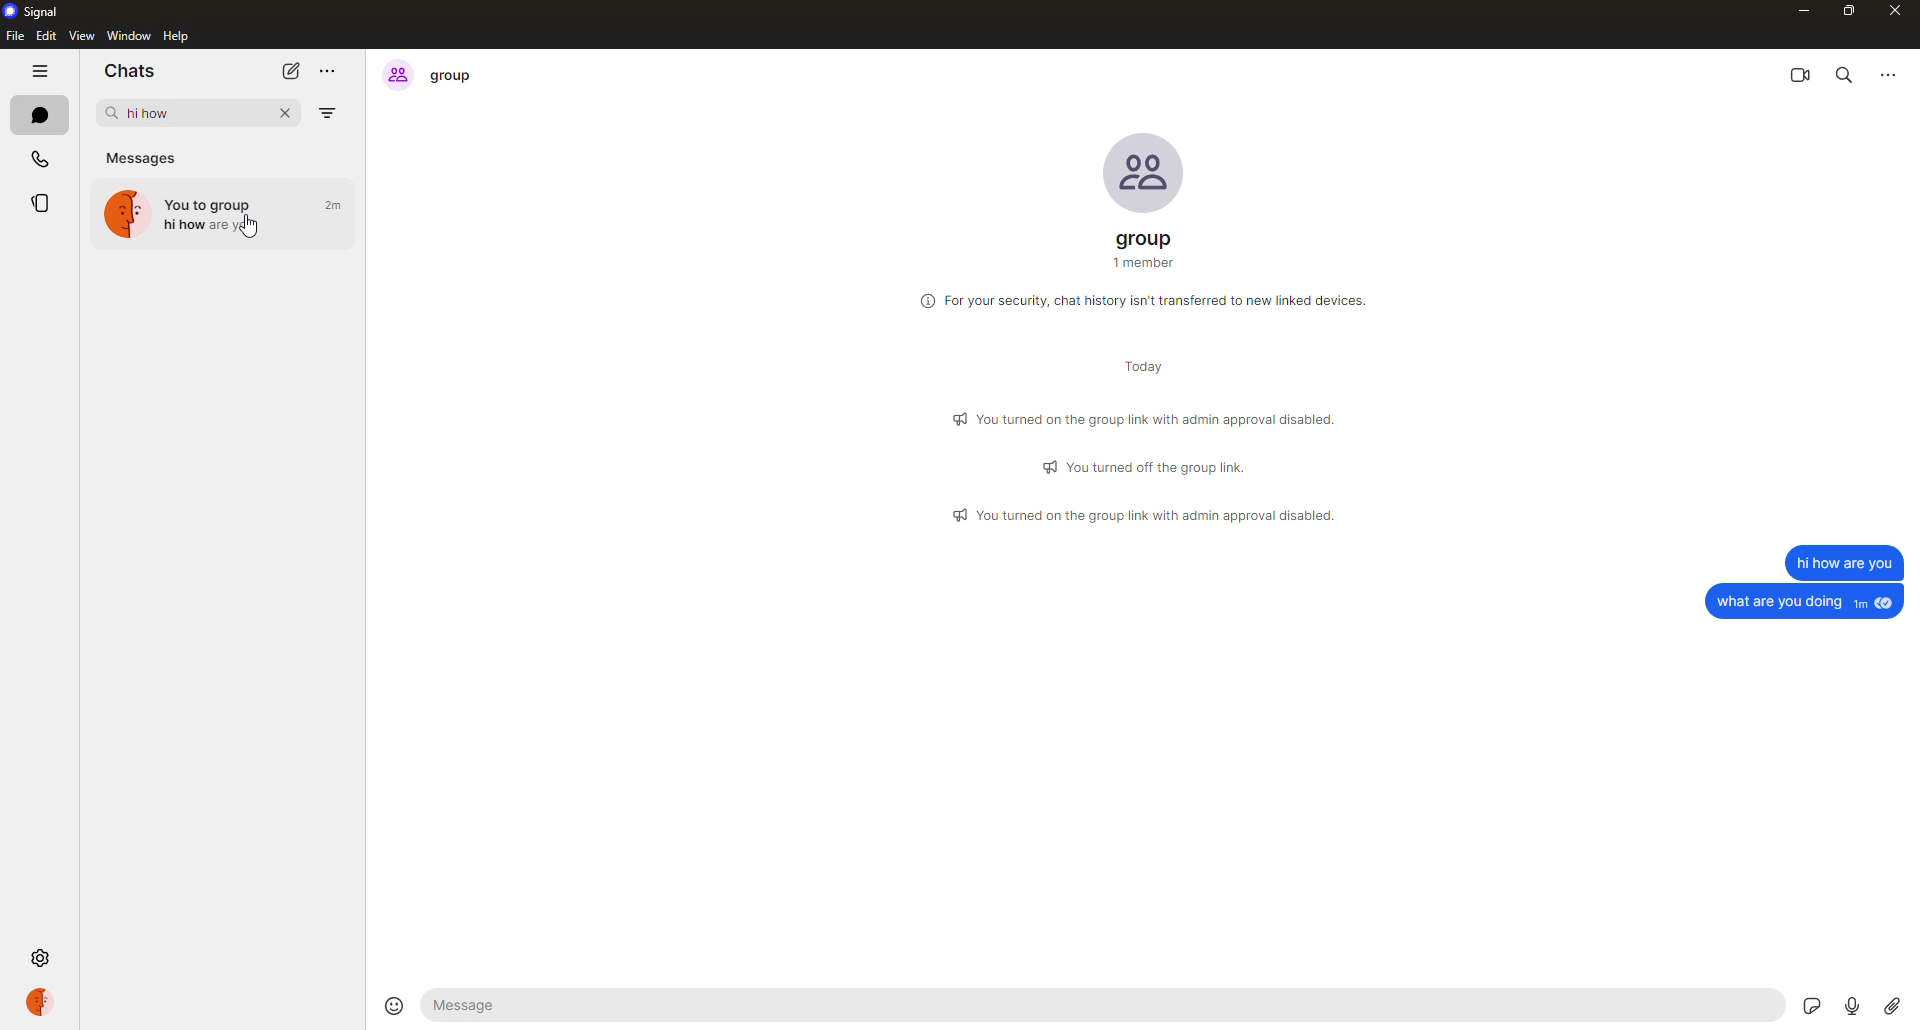  I want to click on window, so click(128, 35).